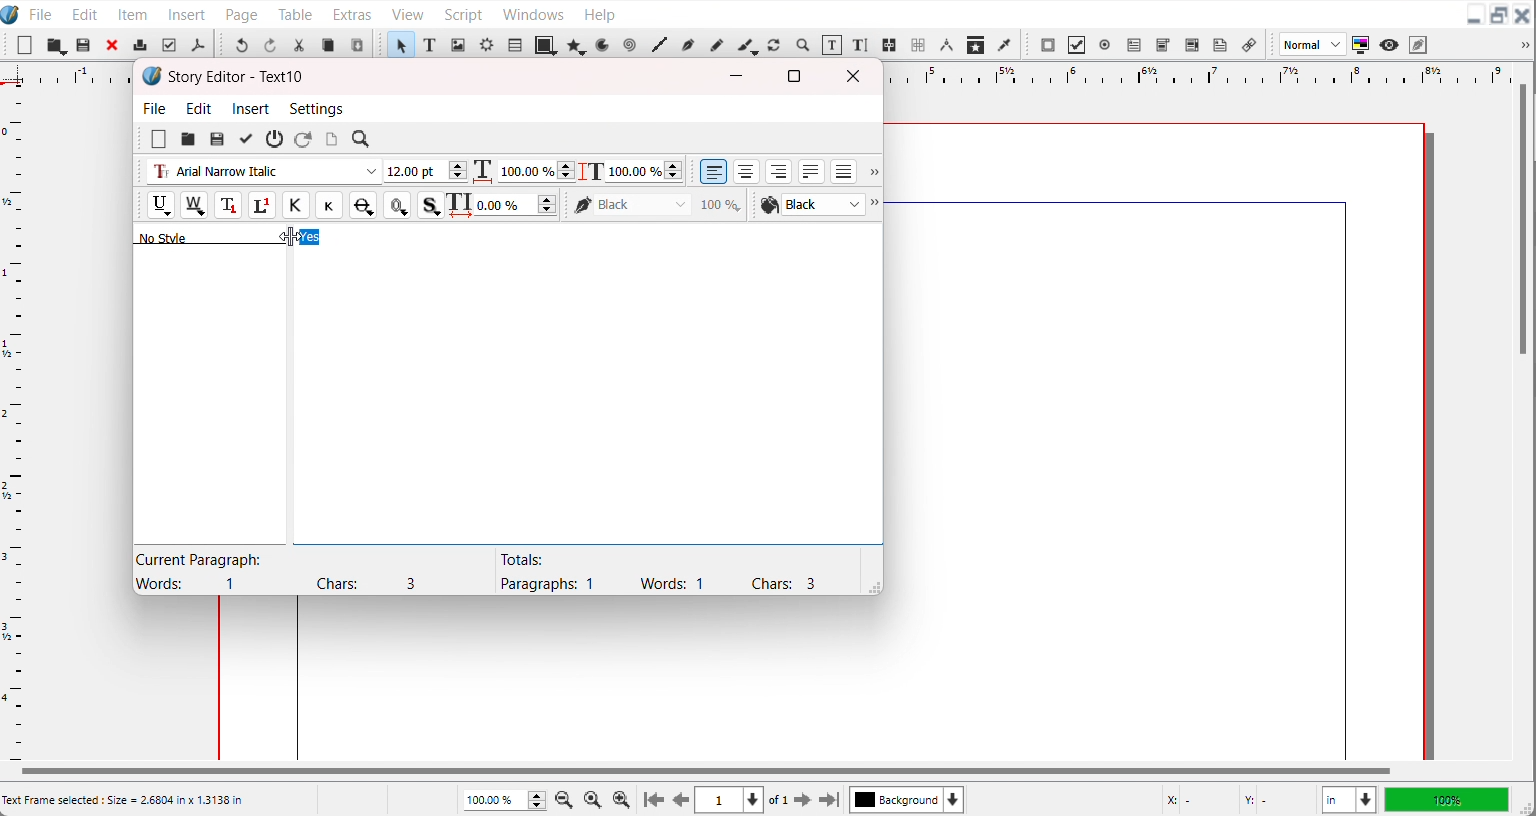 The height and width of the screenshot is (816, 1536). What do you see at coordinates (514, 44) in the screenshot?
I see `Table` at bounding box center [514, 44].